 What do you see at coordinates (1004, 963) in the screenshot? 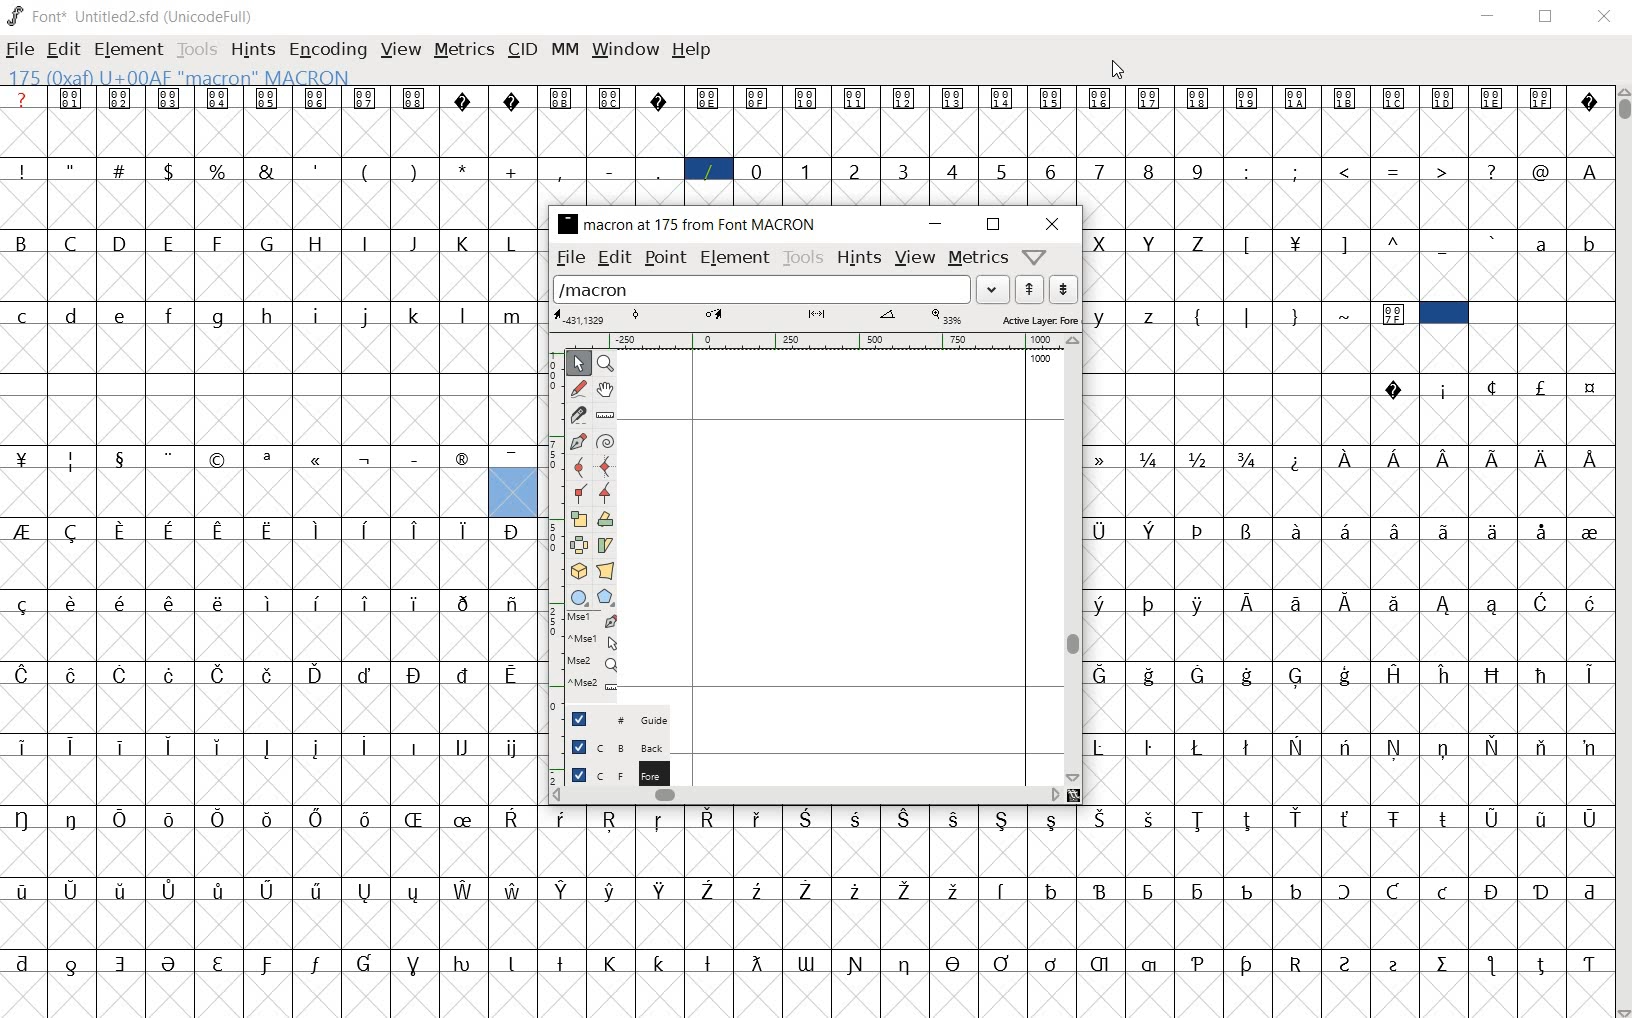
I see `Symbol` at bounding box center [1004, 963].